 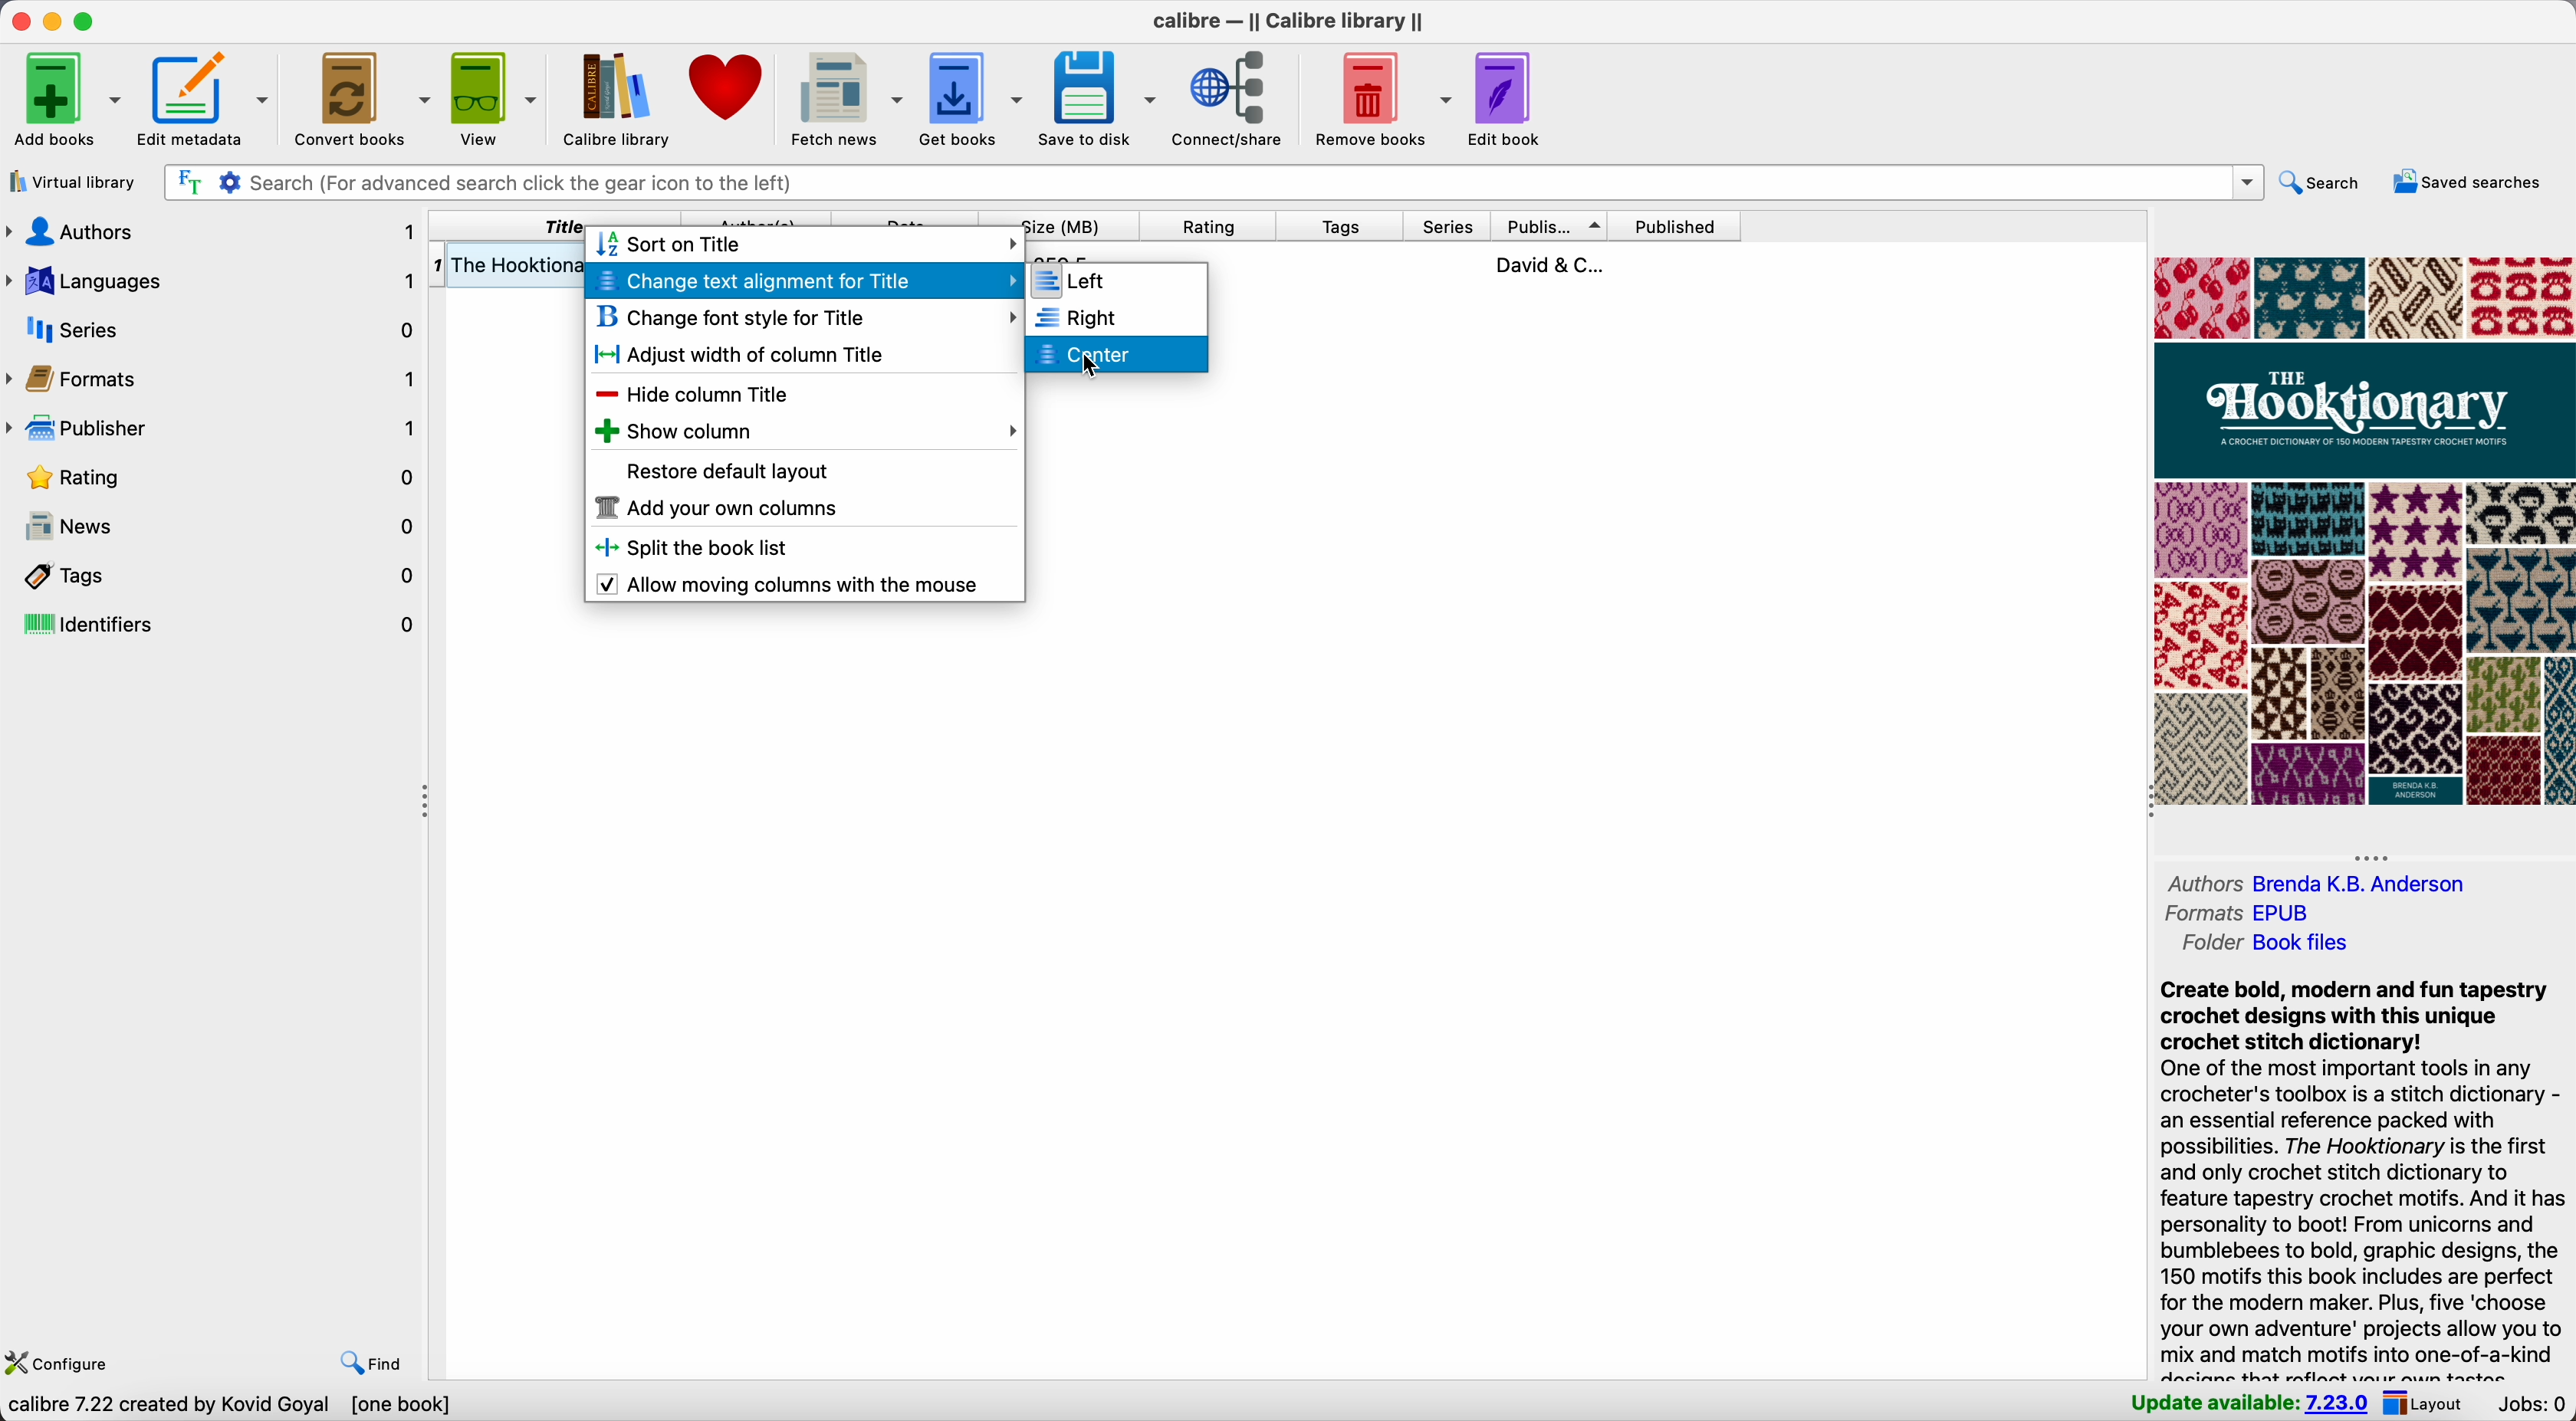 What do you see at coordinates (230, 1407) in the screenshot?
I see `data` at bounding box center [230, 1407].